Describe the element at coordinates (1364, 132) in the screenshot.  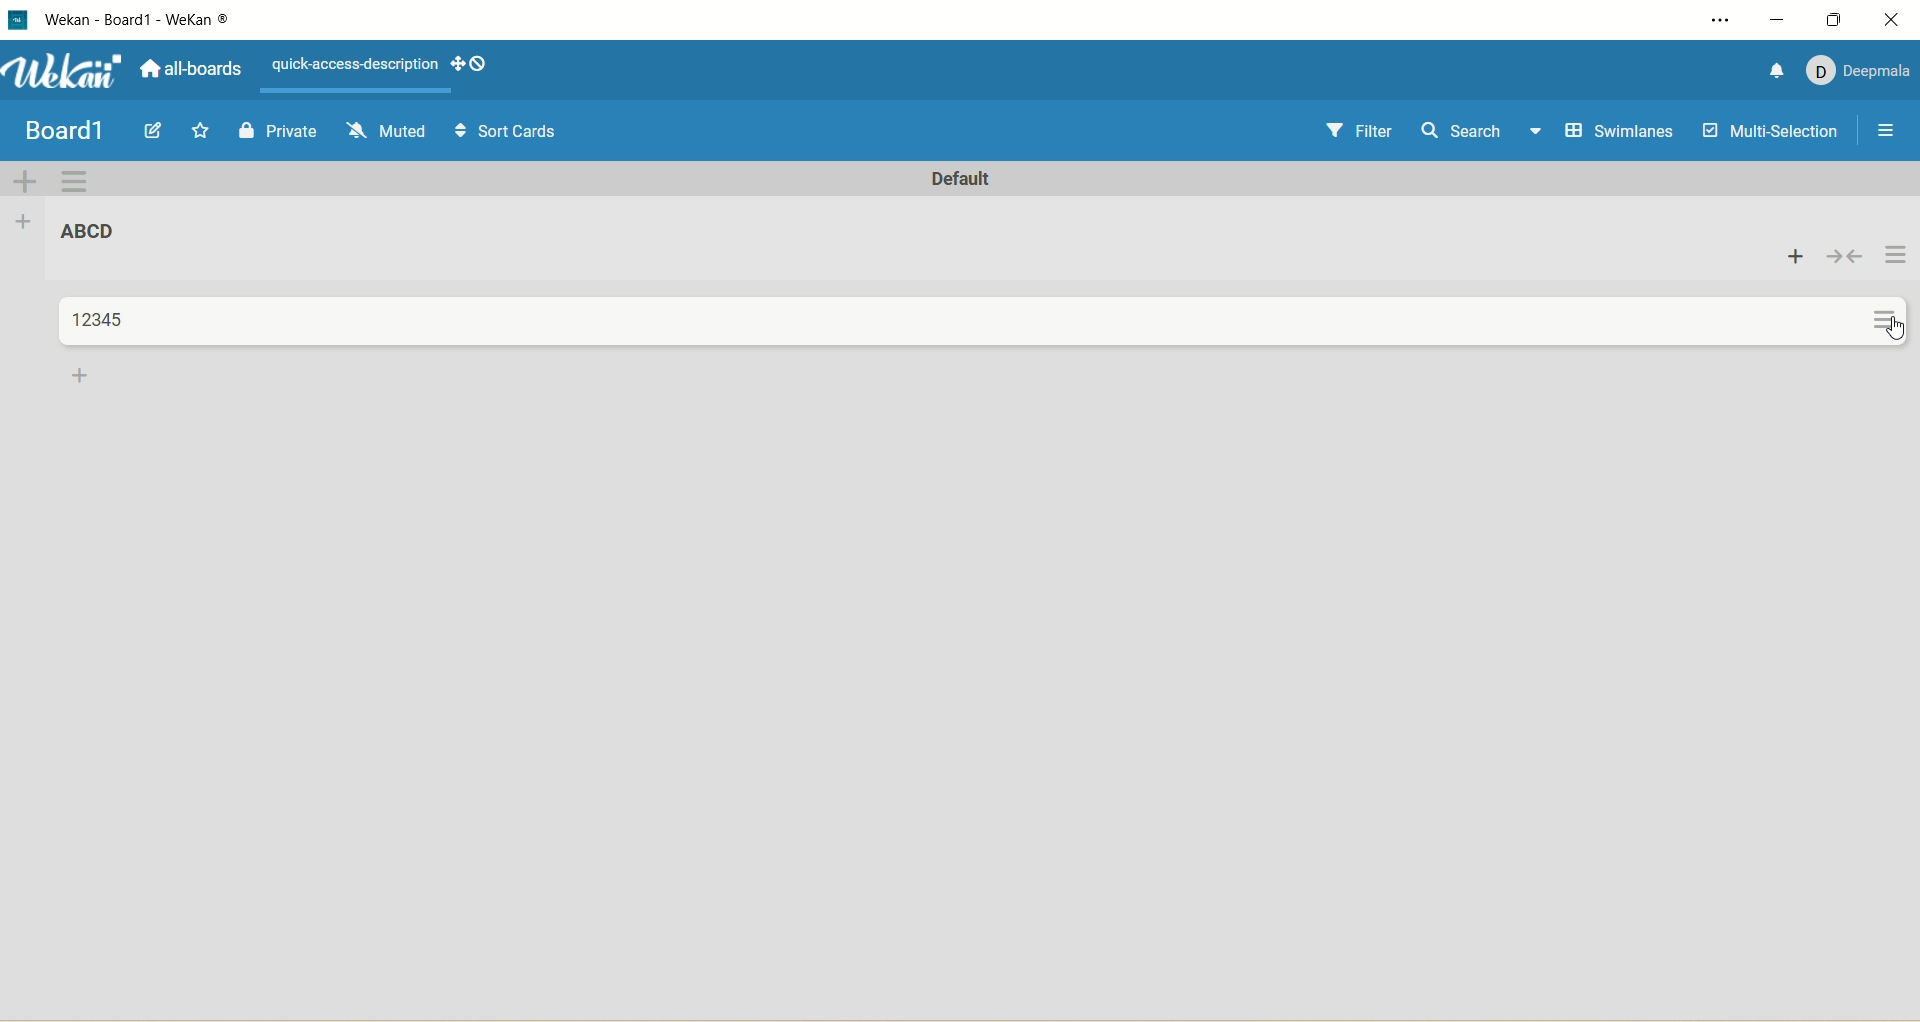
I see `filter` at that location.